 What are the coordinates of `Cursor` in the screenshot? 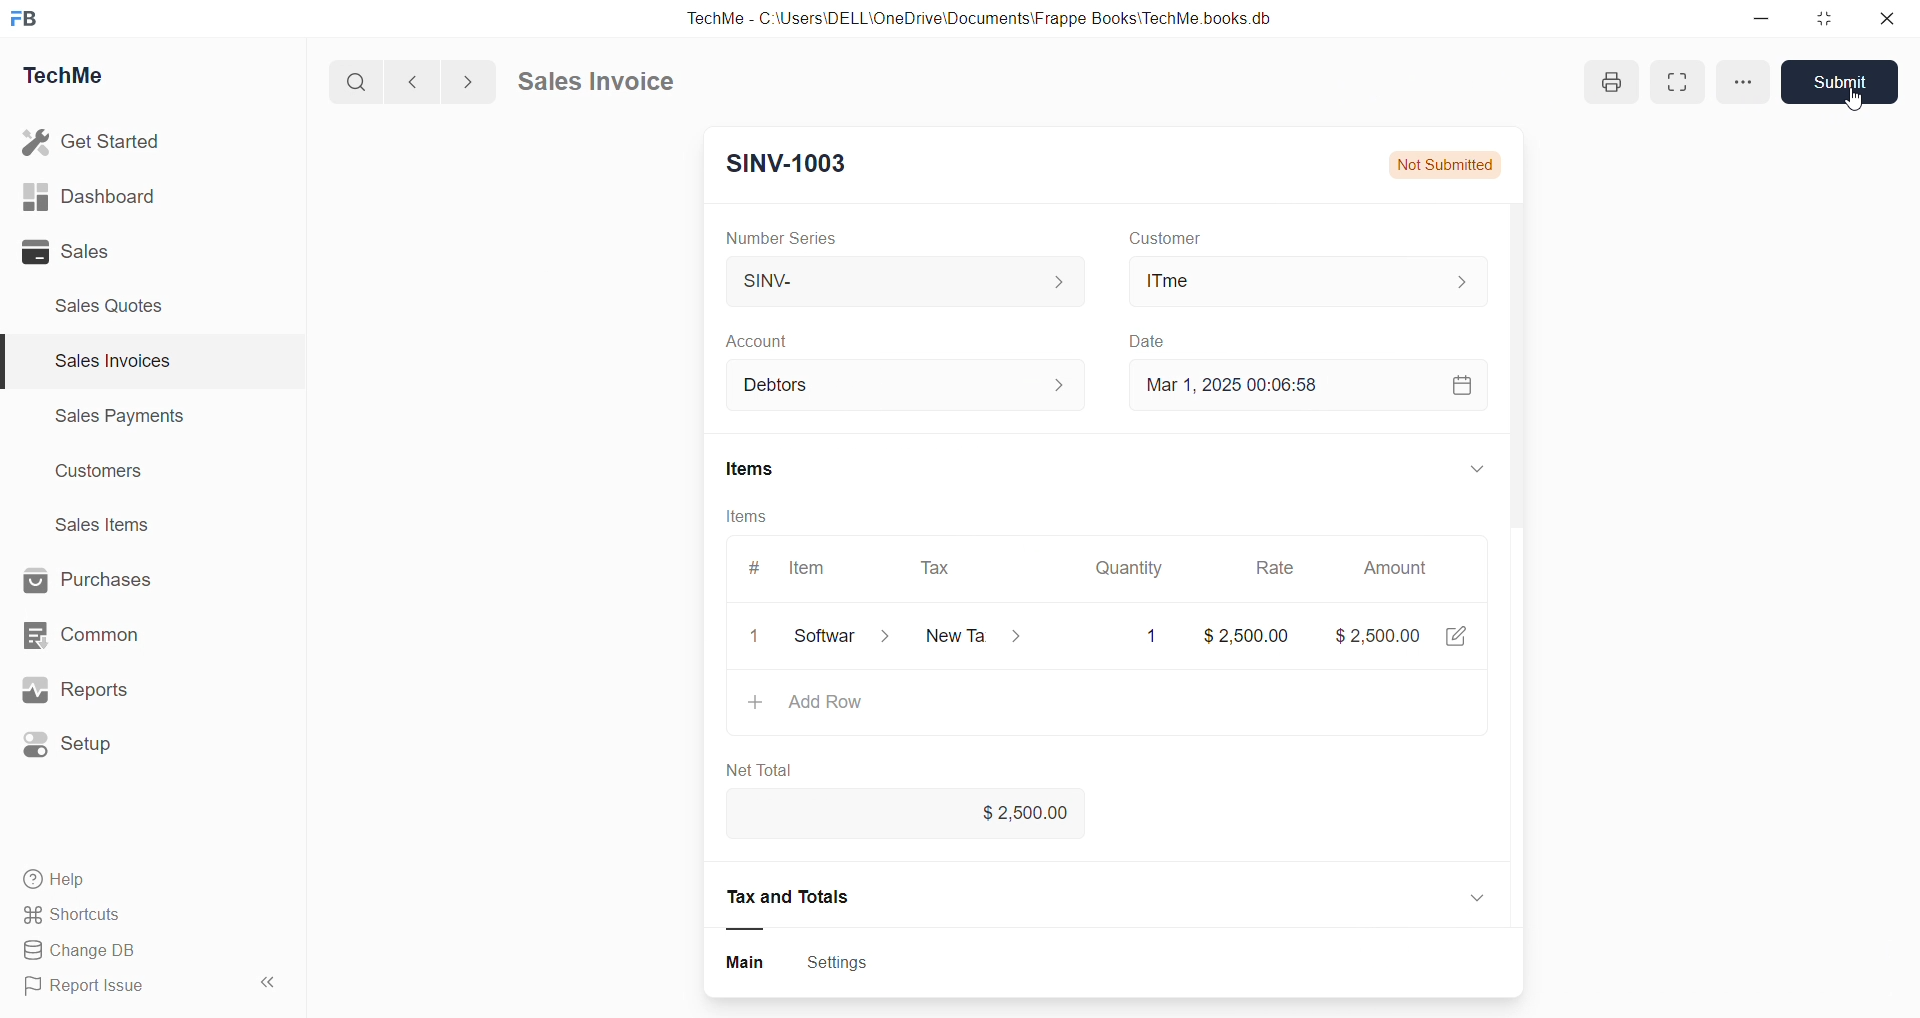 It's located at (1871, 97).